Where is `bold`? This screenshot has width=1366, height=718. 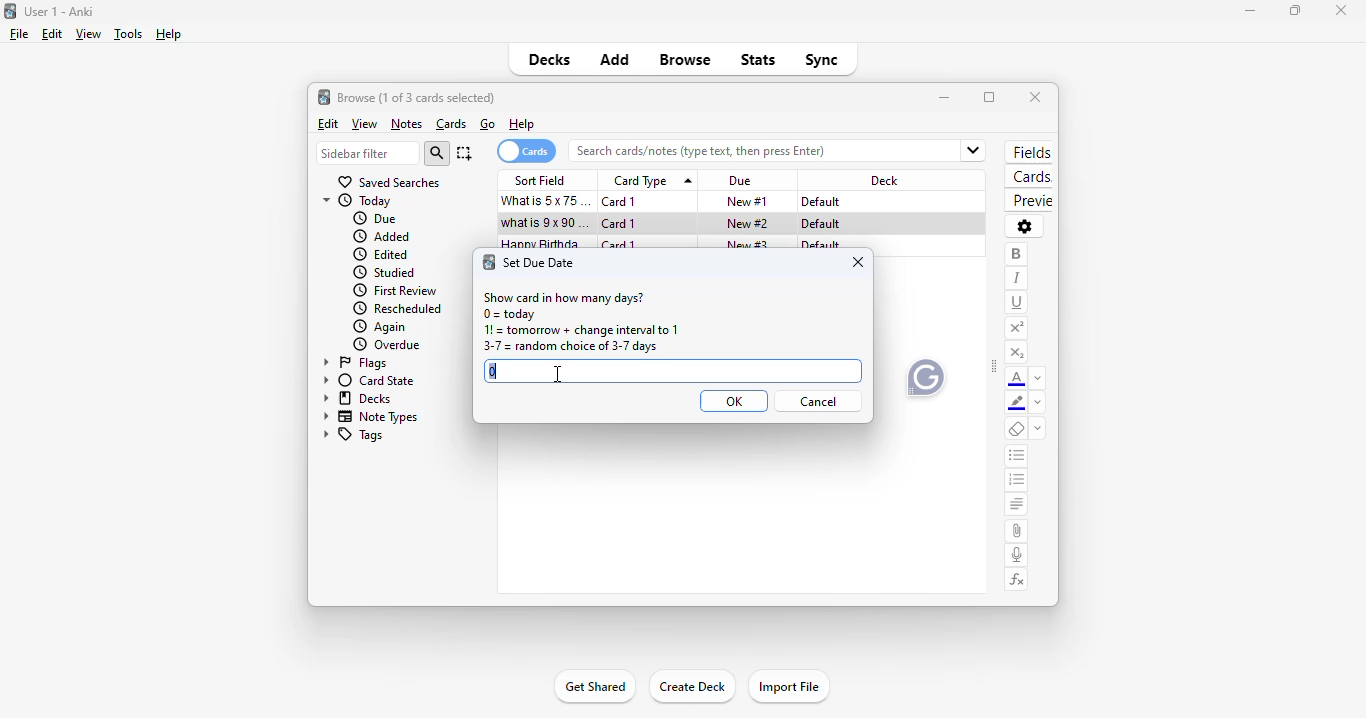 bold is located at coordinates (1015, 255).